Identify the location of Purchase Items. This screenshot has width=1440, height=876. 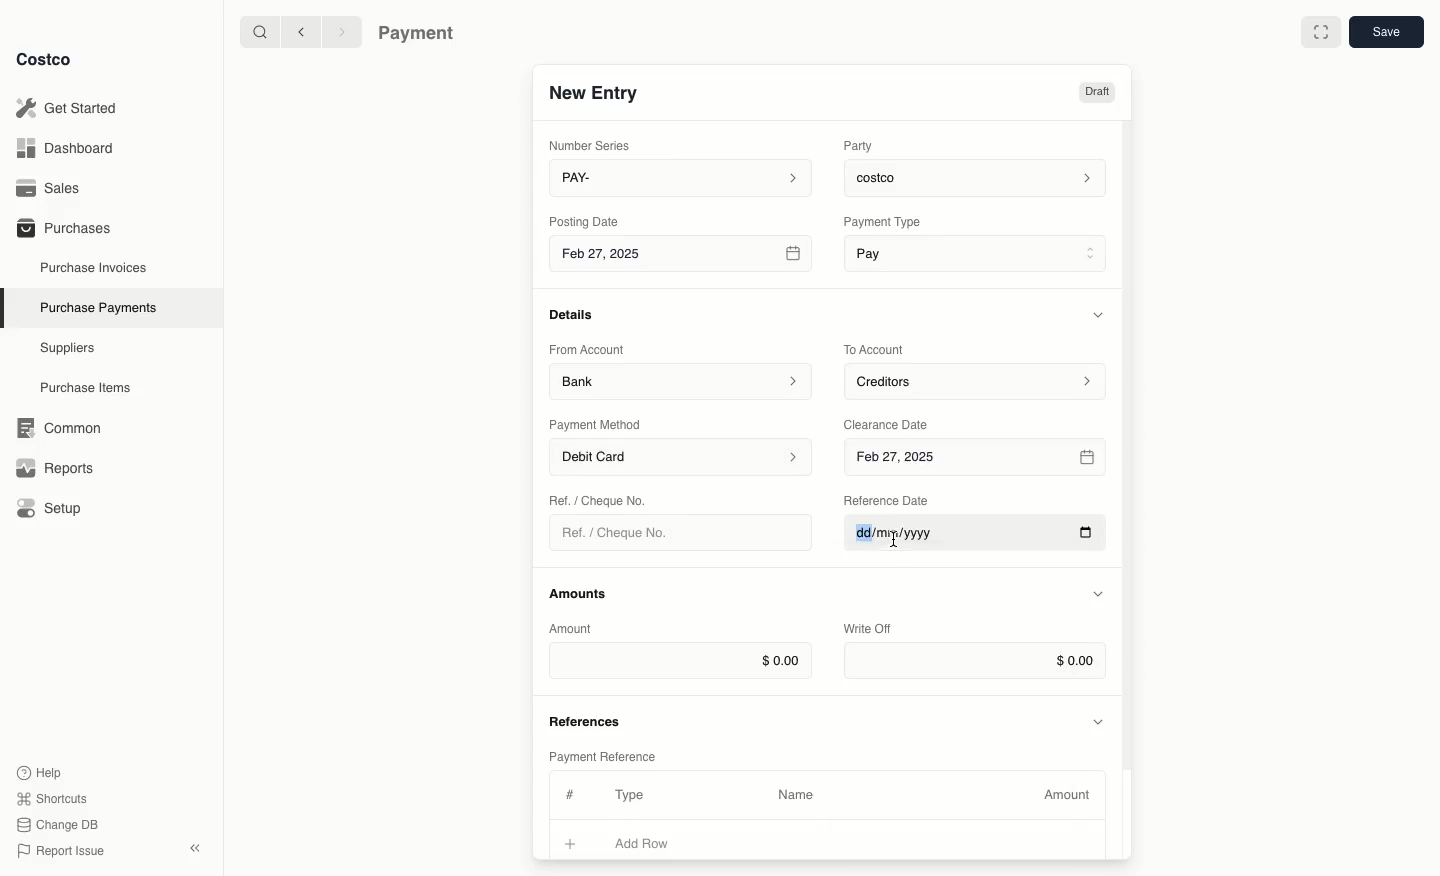
(88, 388).